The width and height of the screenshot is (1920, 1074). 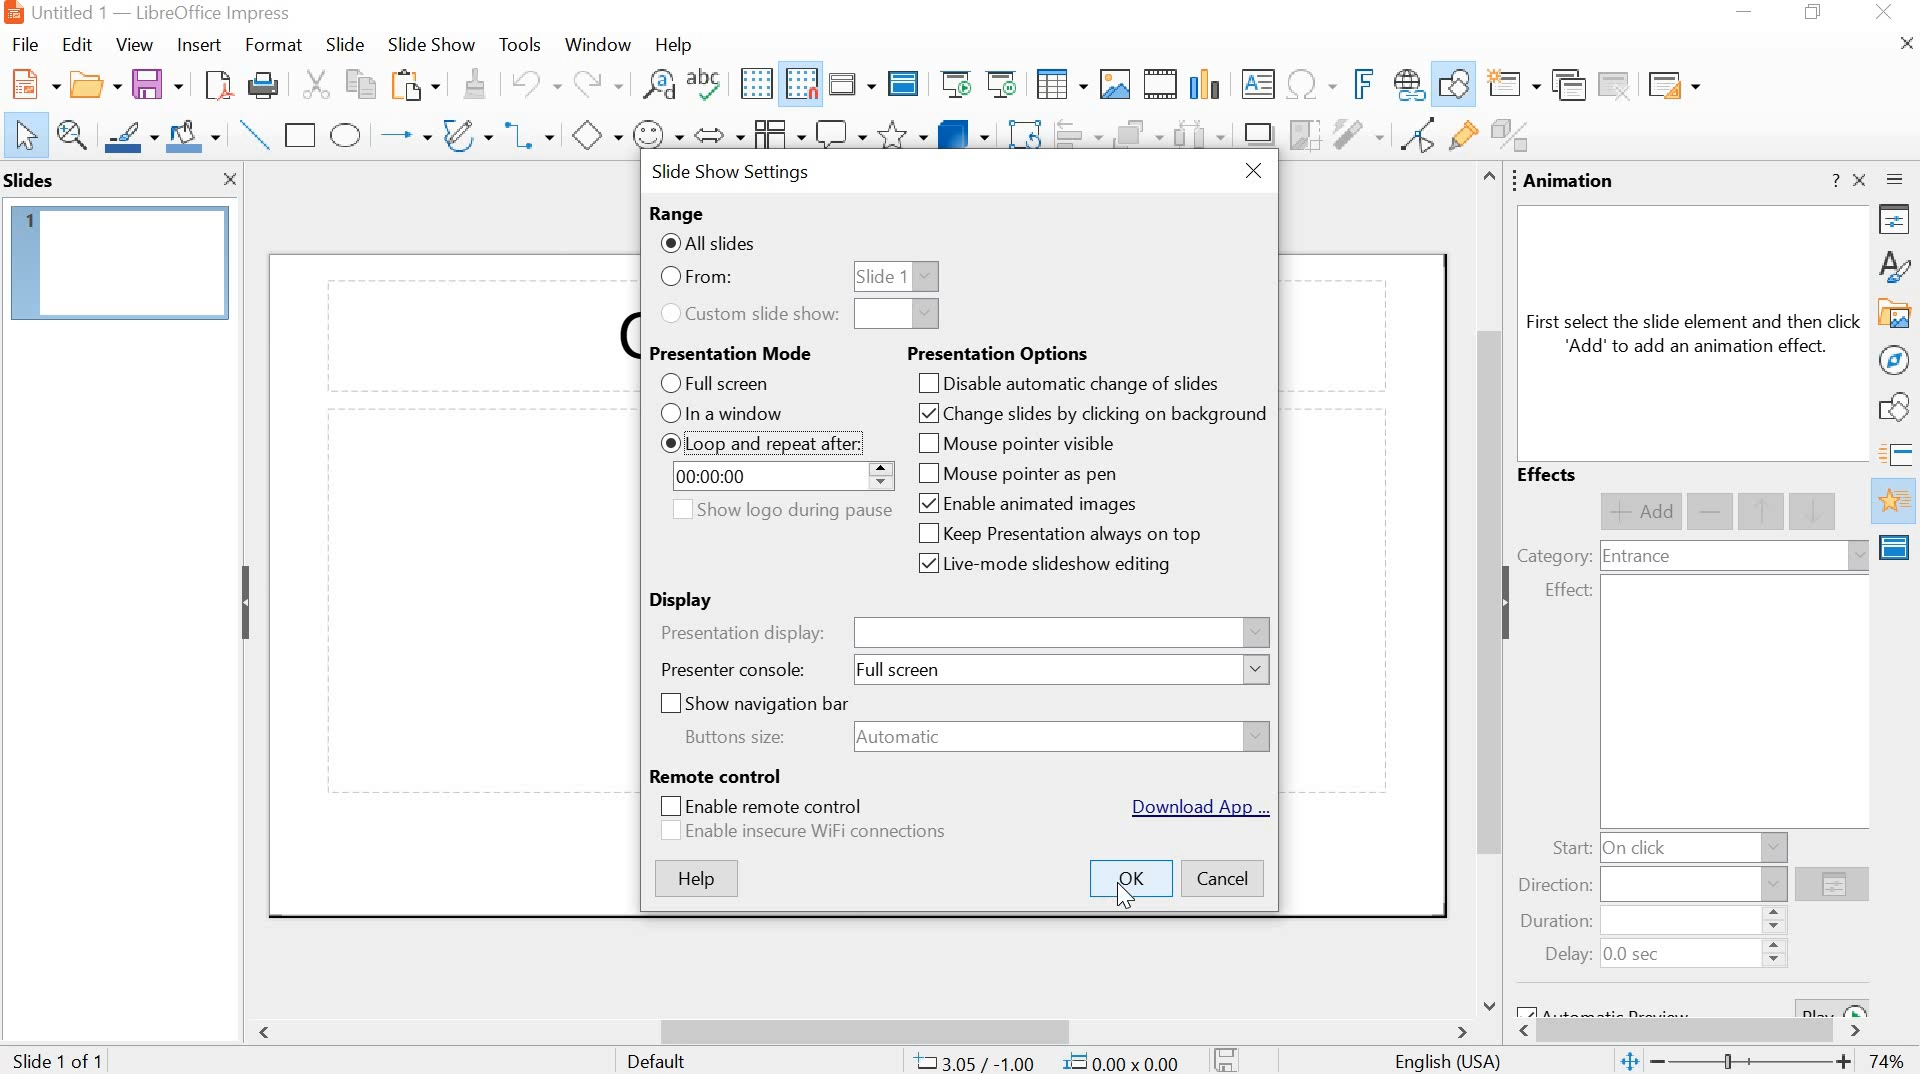 What do you see at coordinates (1861, 180) in the screenshot?
I see `close sidebar deck` at bounding box center [1861, 180].